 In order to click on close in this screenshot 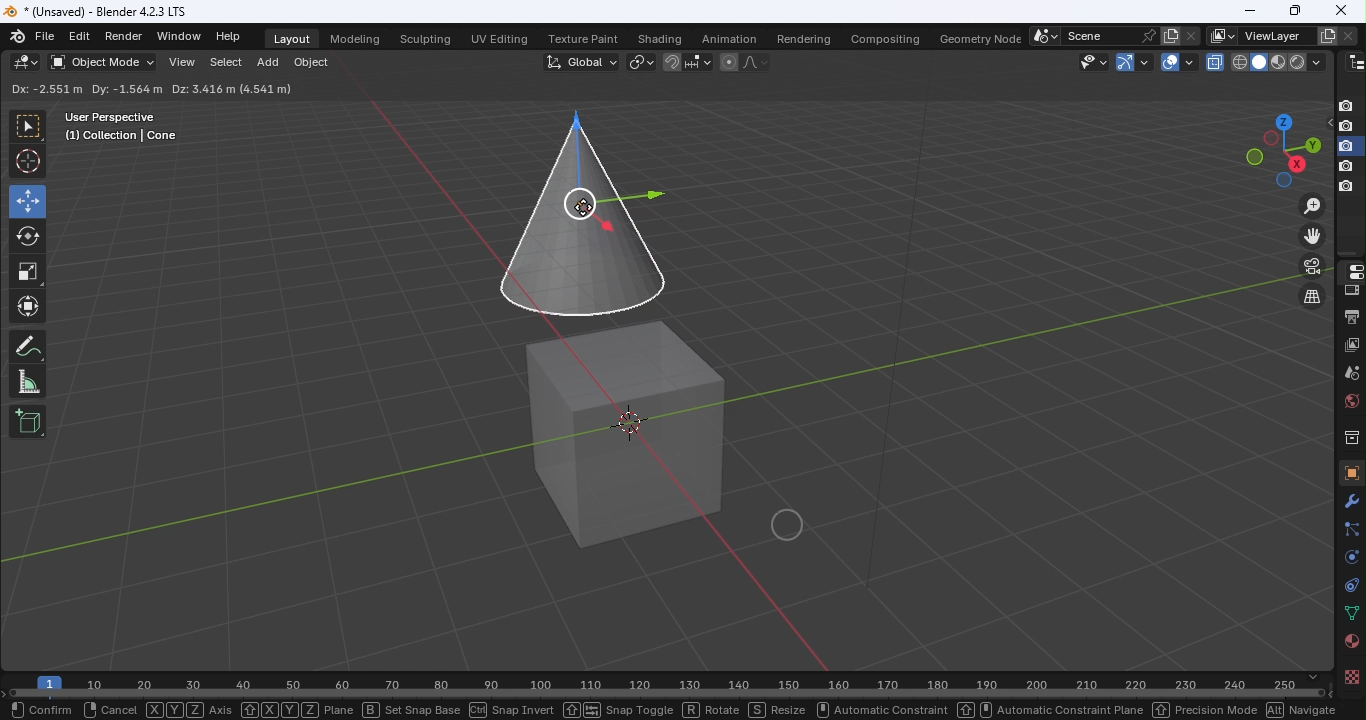, I will do `click(1344, 10)`.